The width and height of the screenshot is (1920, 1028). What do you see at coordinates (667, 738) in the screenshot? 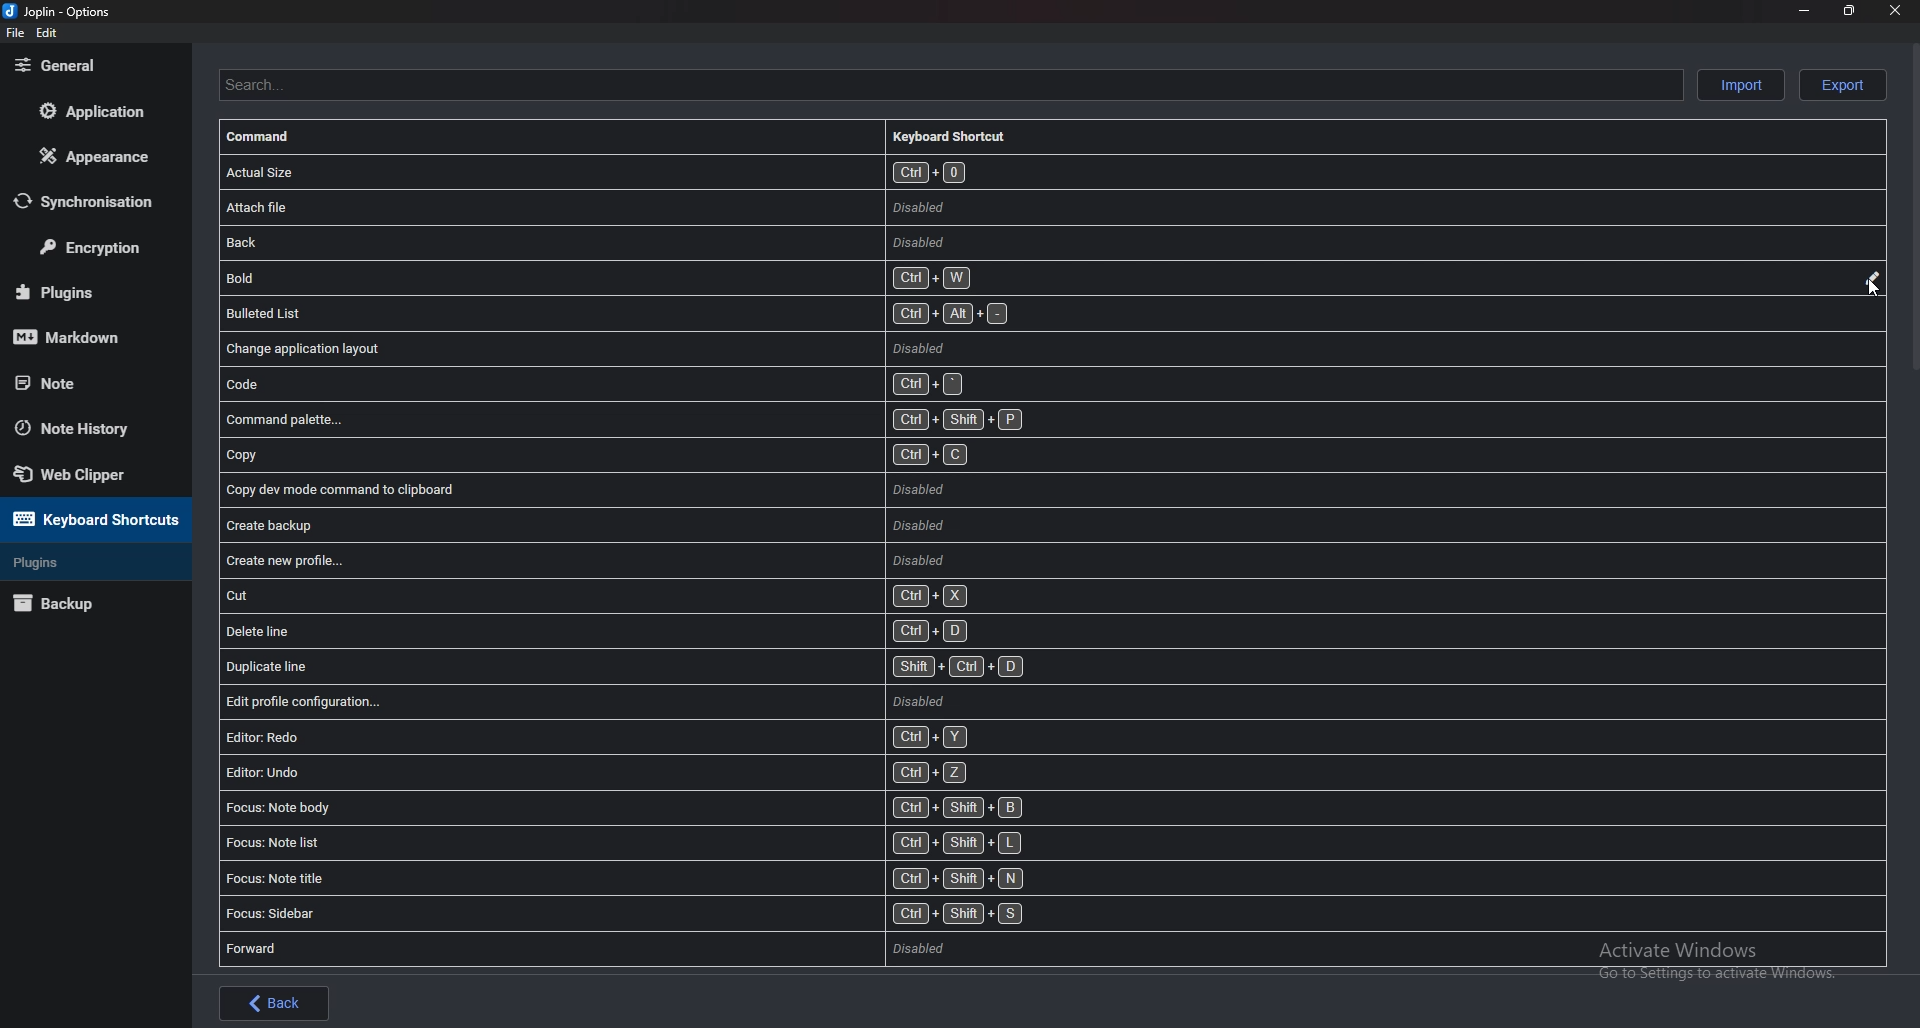
I see `editor: ratio` at bounding box center [667, 738].